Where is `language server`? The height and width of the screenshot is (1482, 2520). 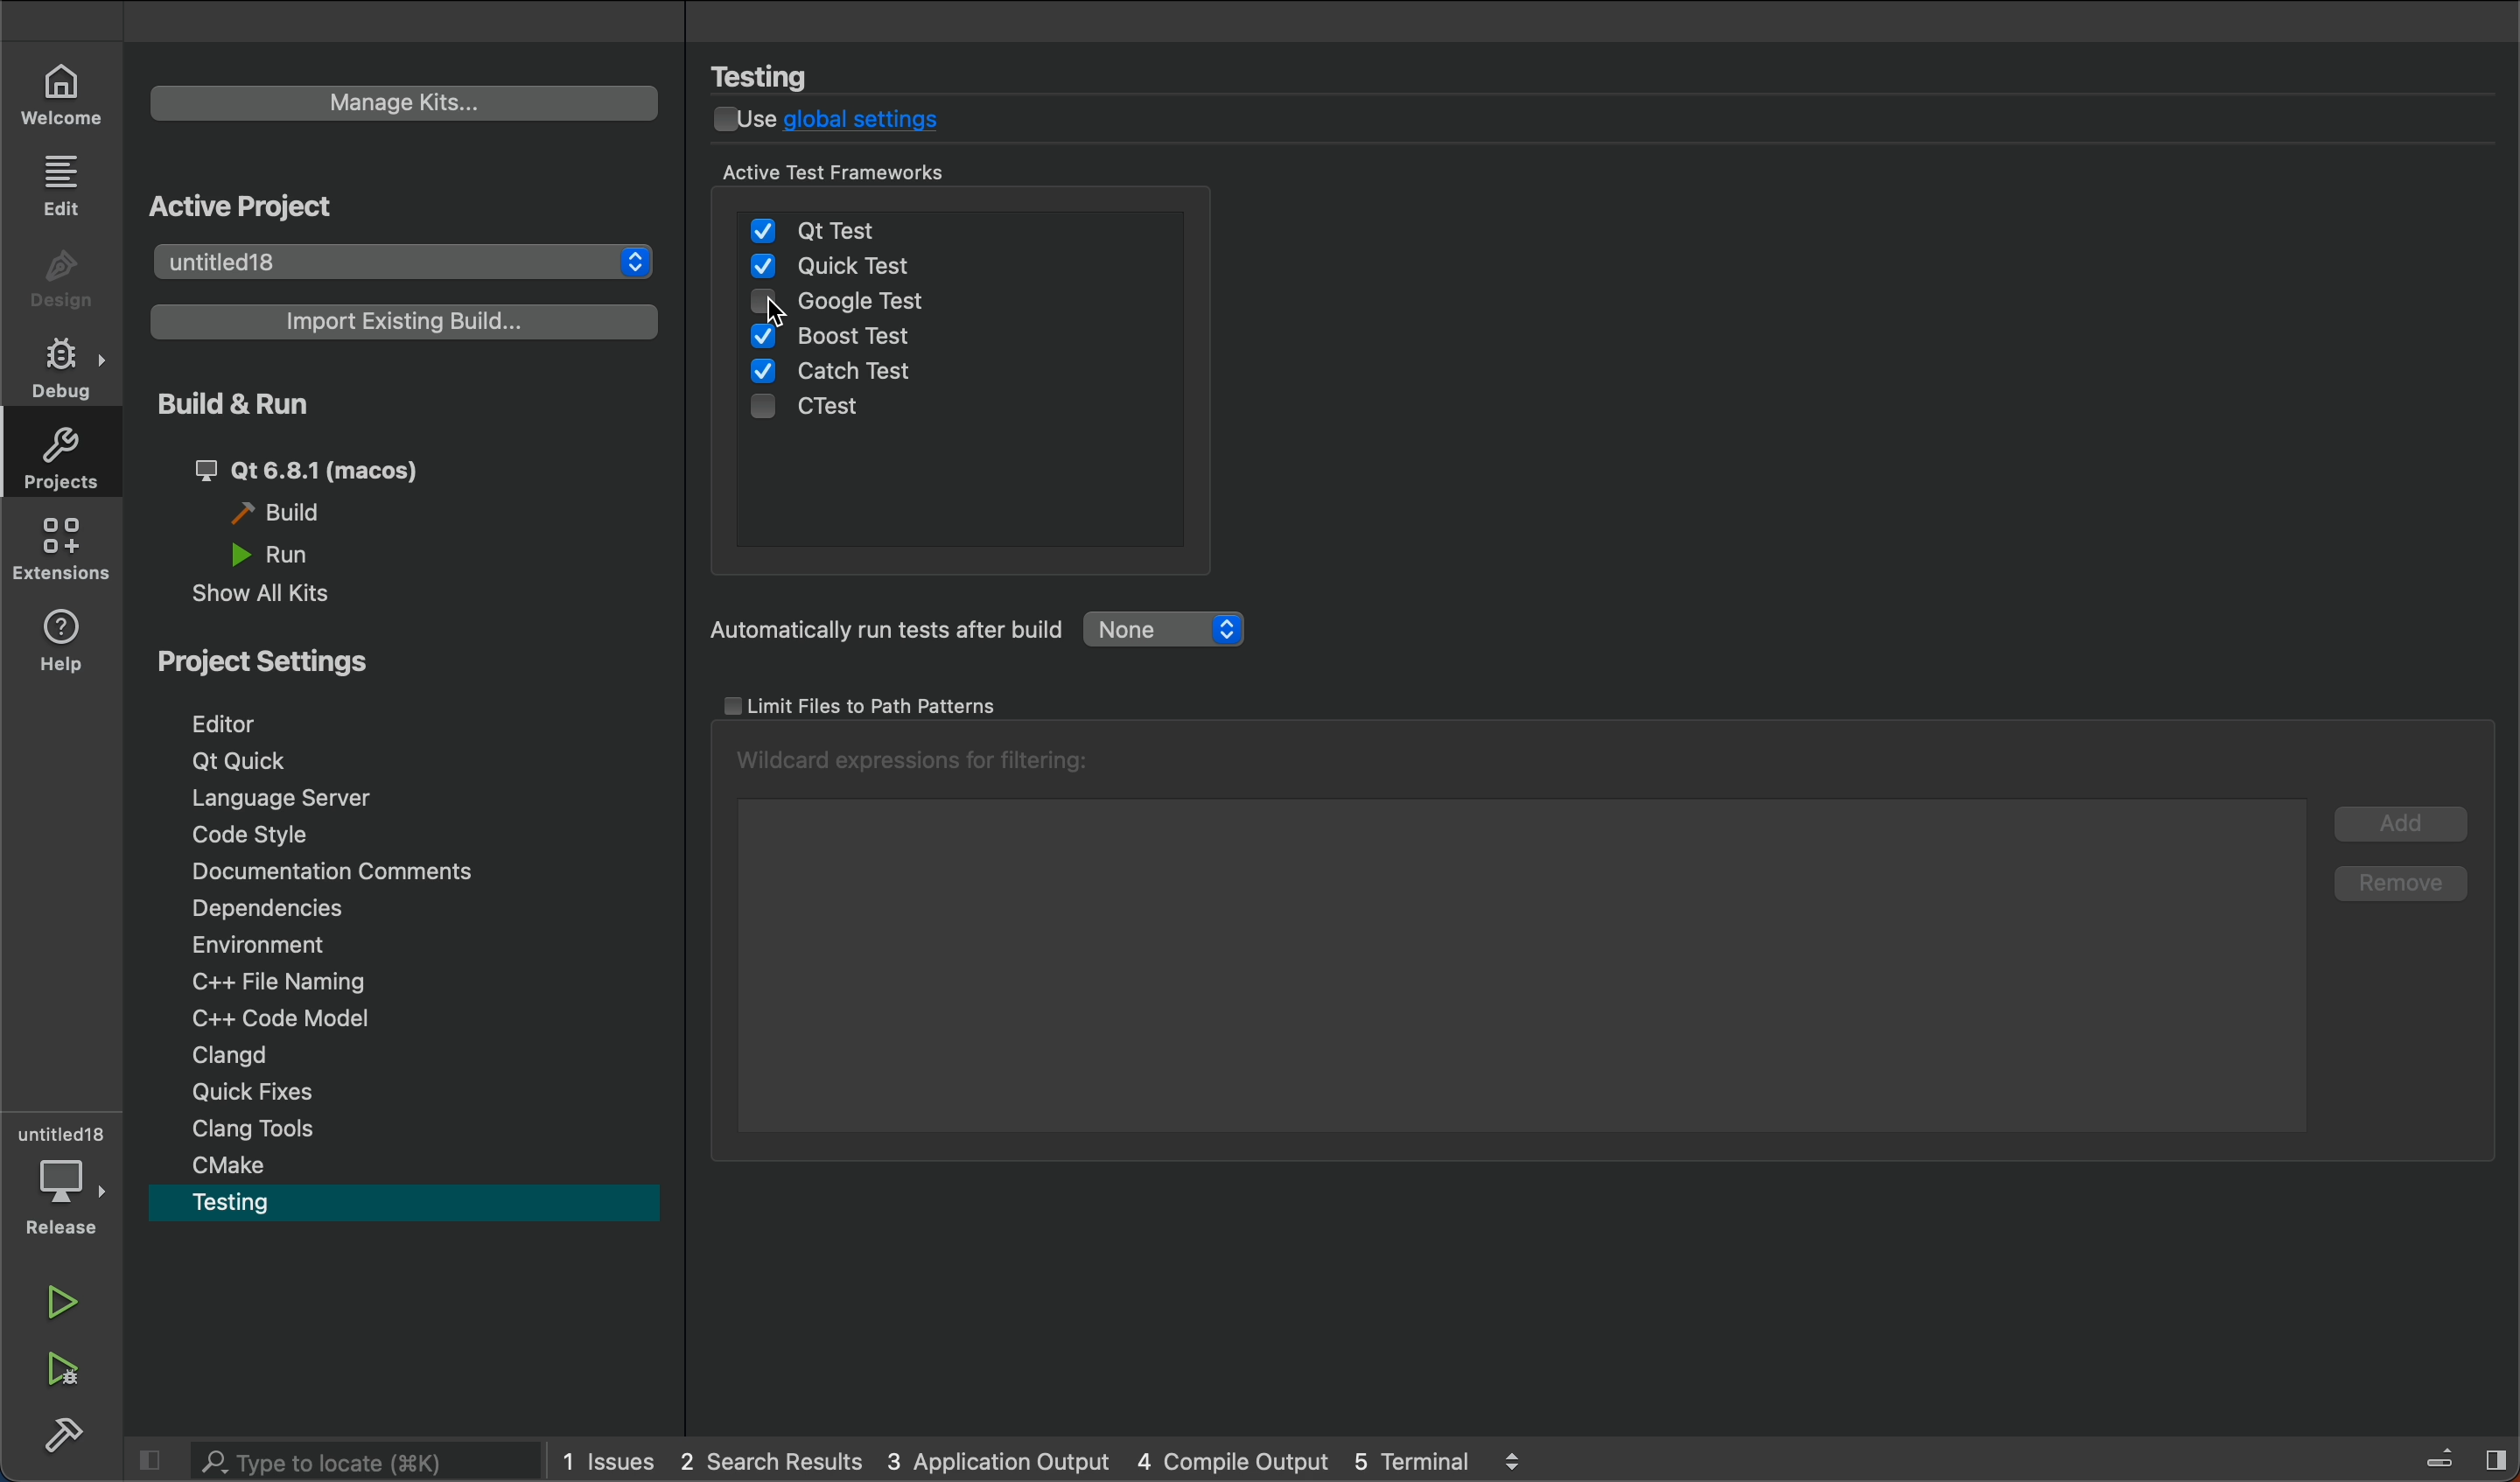 language server is located at coordinates (395, 803).